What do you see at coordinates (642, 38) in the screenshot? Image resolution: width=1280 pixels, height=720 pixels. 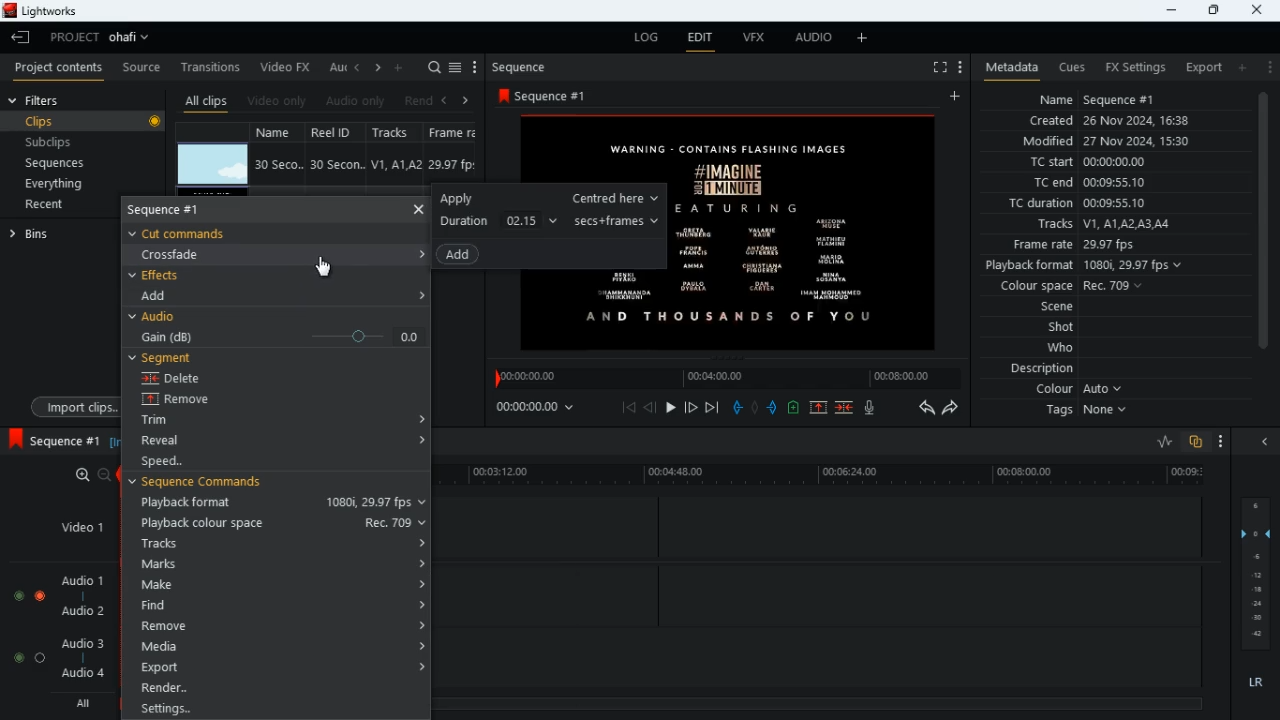 I see `log` at bounding box center [642, 38].